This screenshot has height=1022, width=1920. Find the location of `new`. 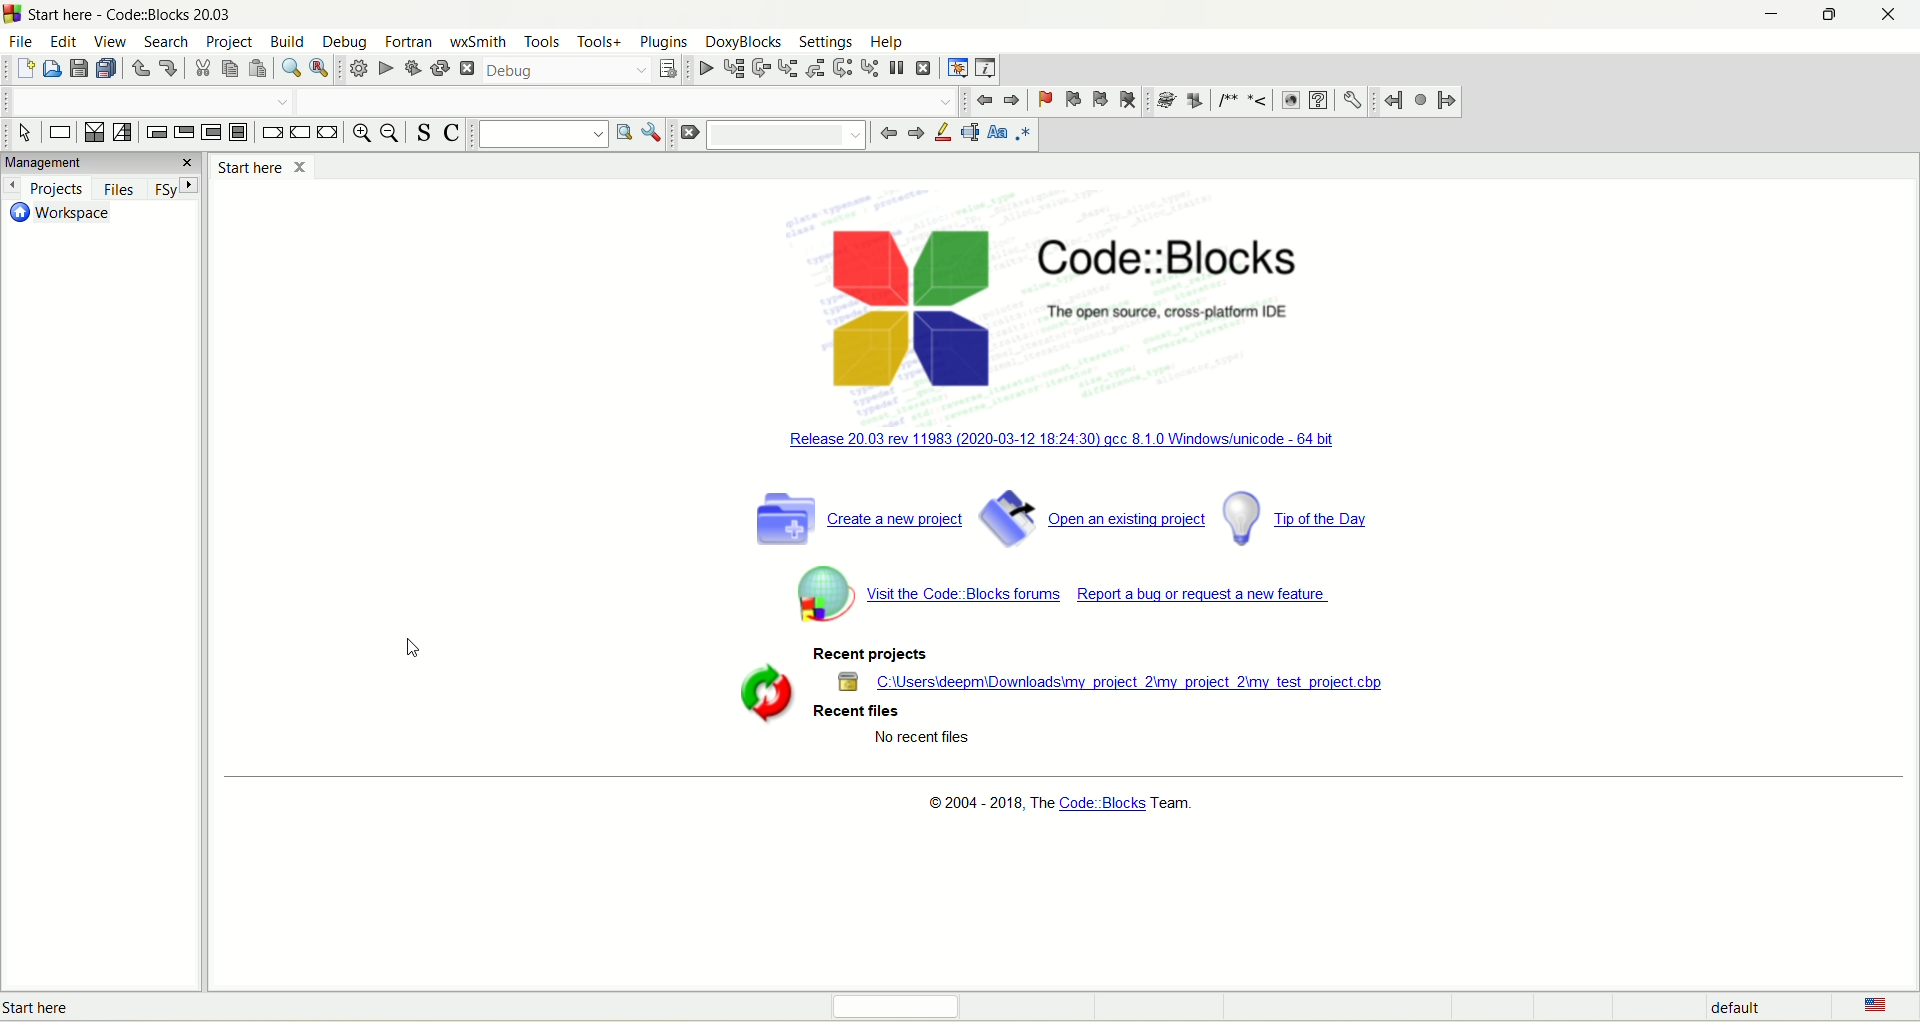

new is located at coordinates (24, 68).